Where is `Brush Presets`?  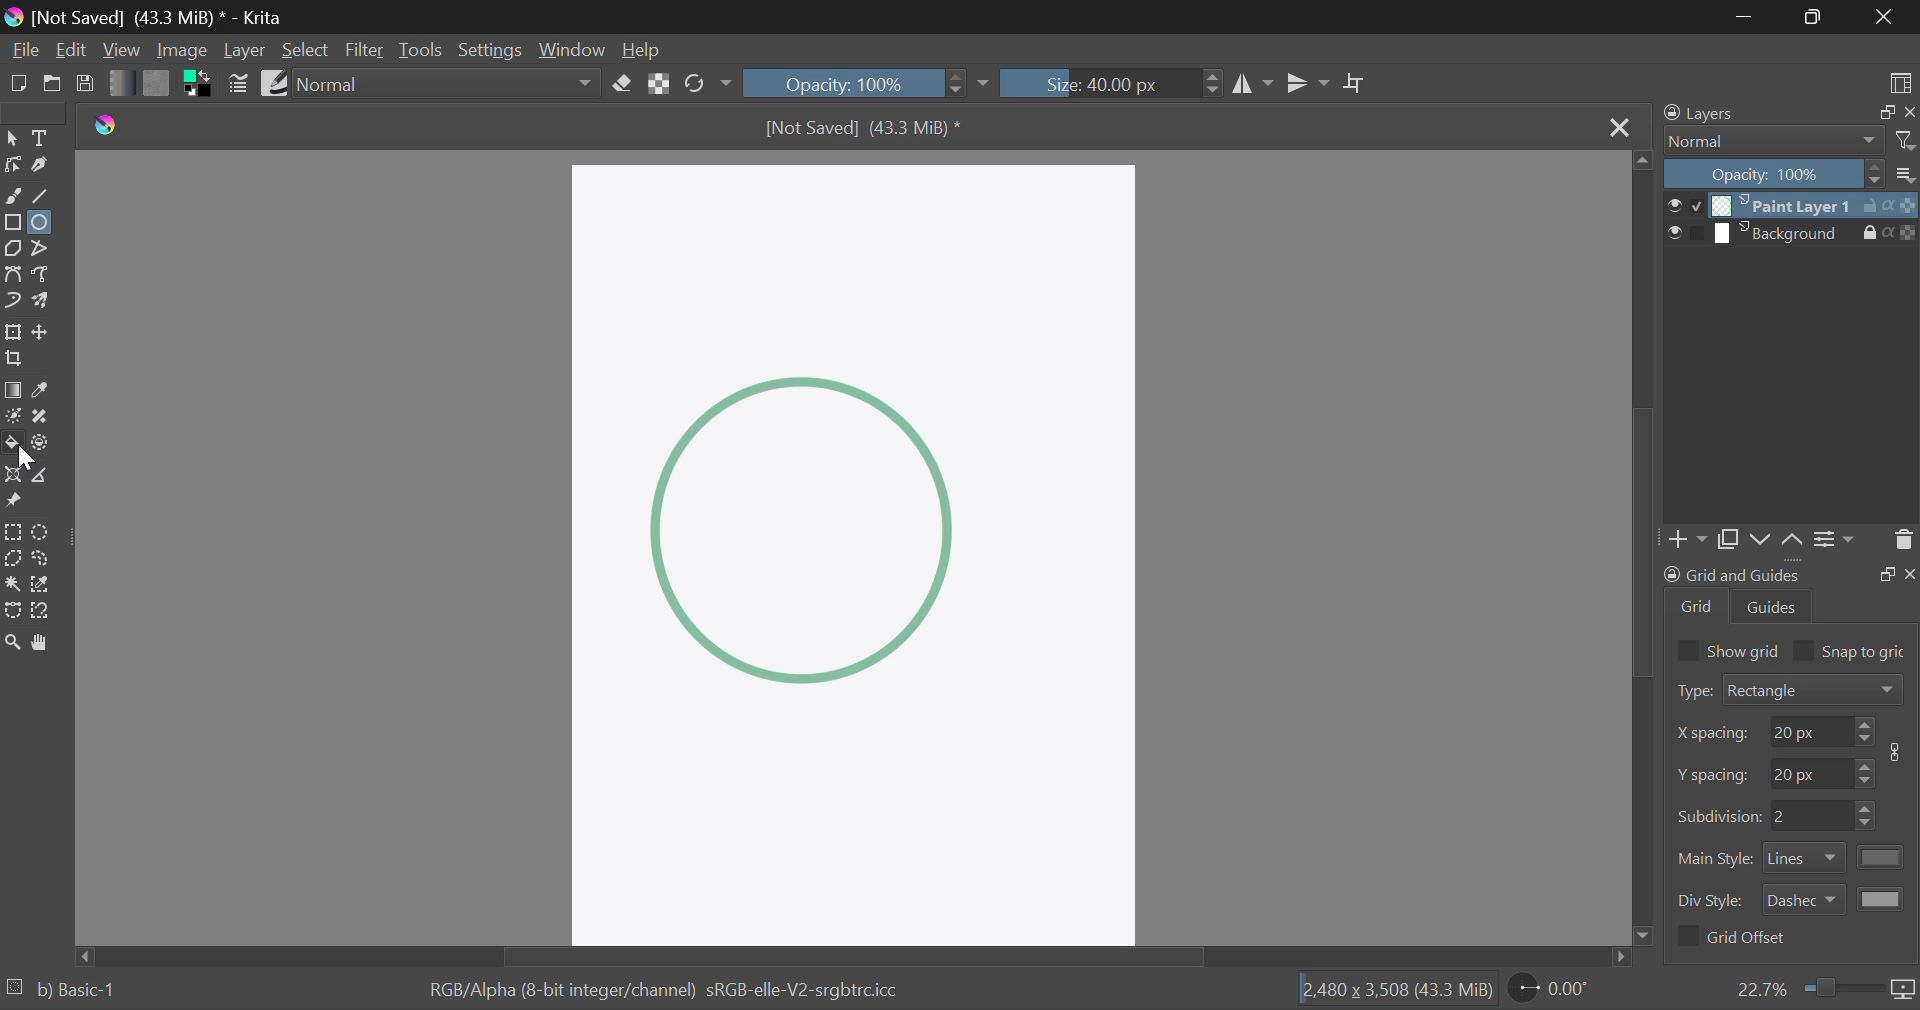 Brush Presets is located at coordinates (276, 82).